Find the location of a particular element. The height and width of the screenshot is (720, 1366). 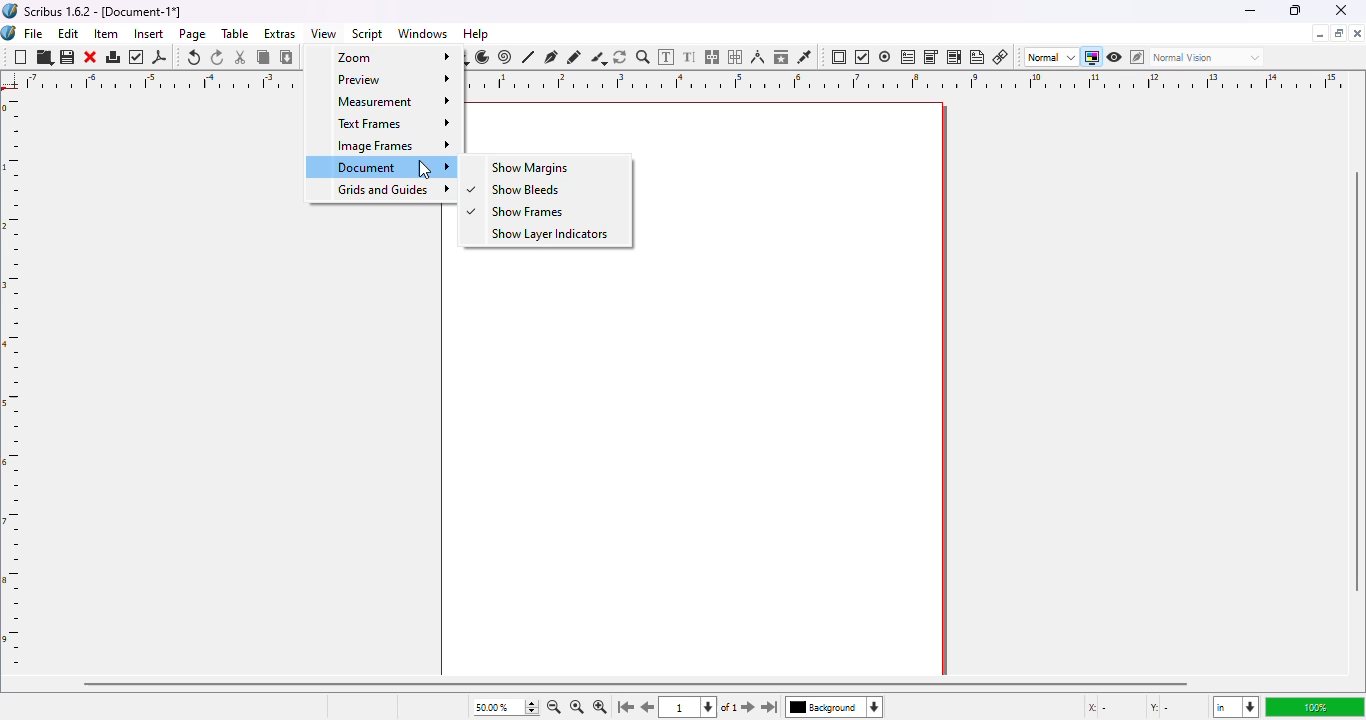

measurements is located at coordinates (758, 57).